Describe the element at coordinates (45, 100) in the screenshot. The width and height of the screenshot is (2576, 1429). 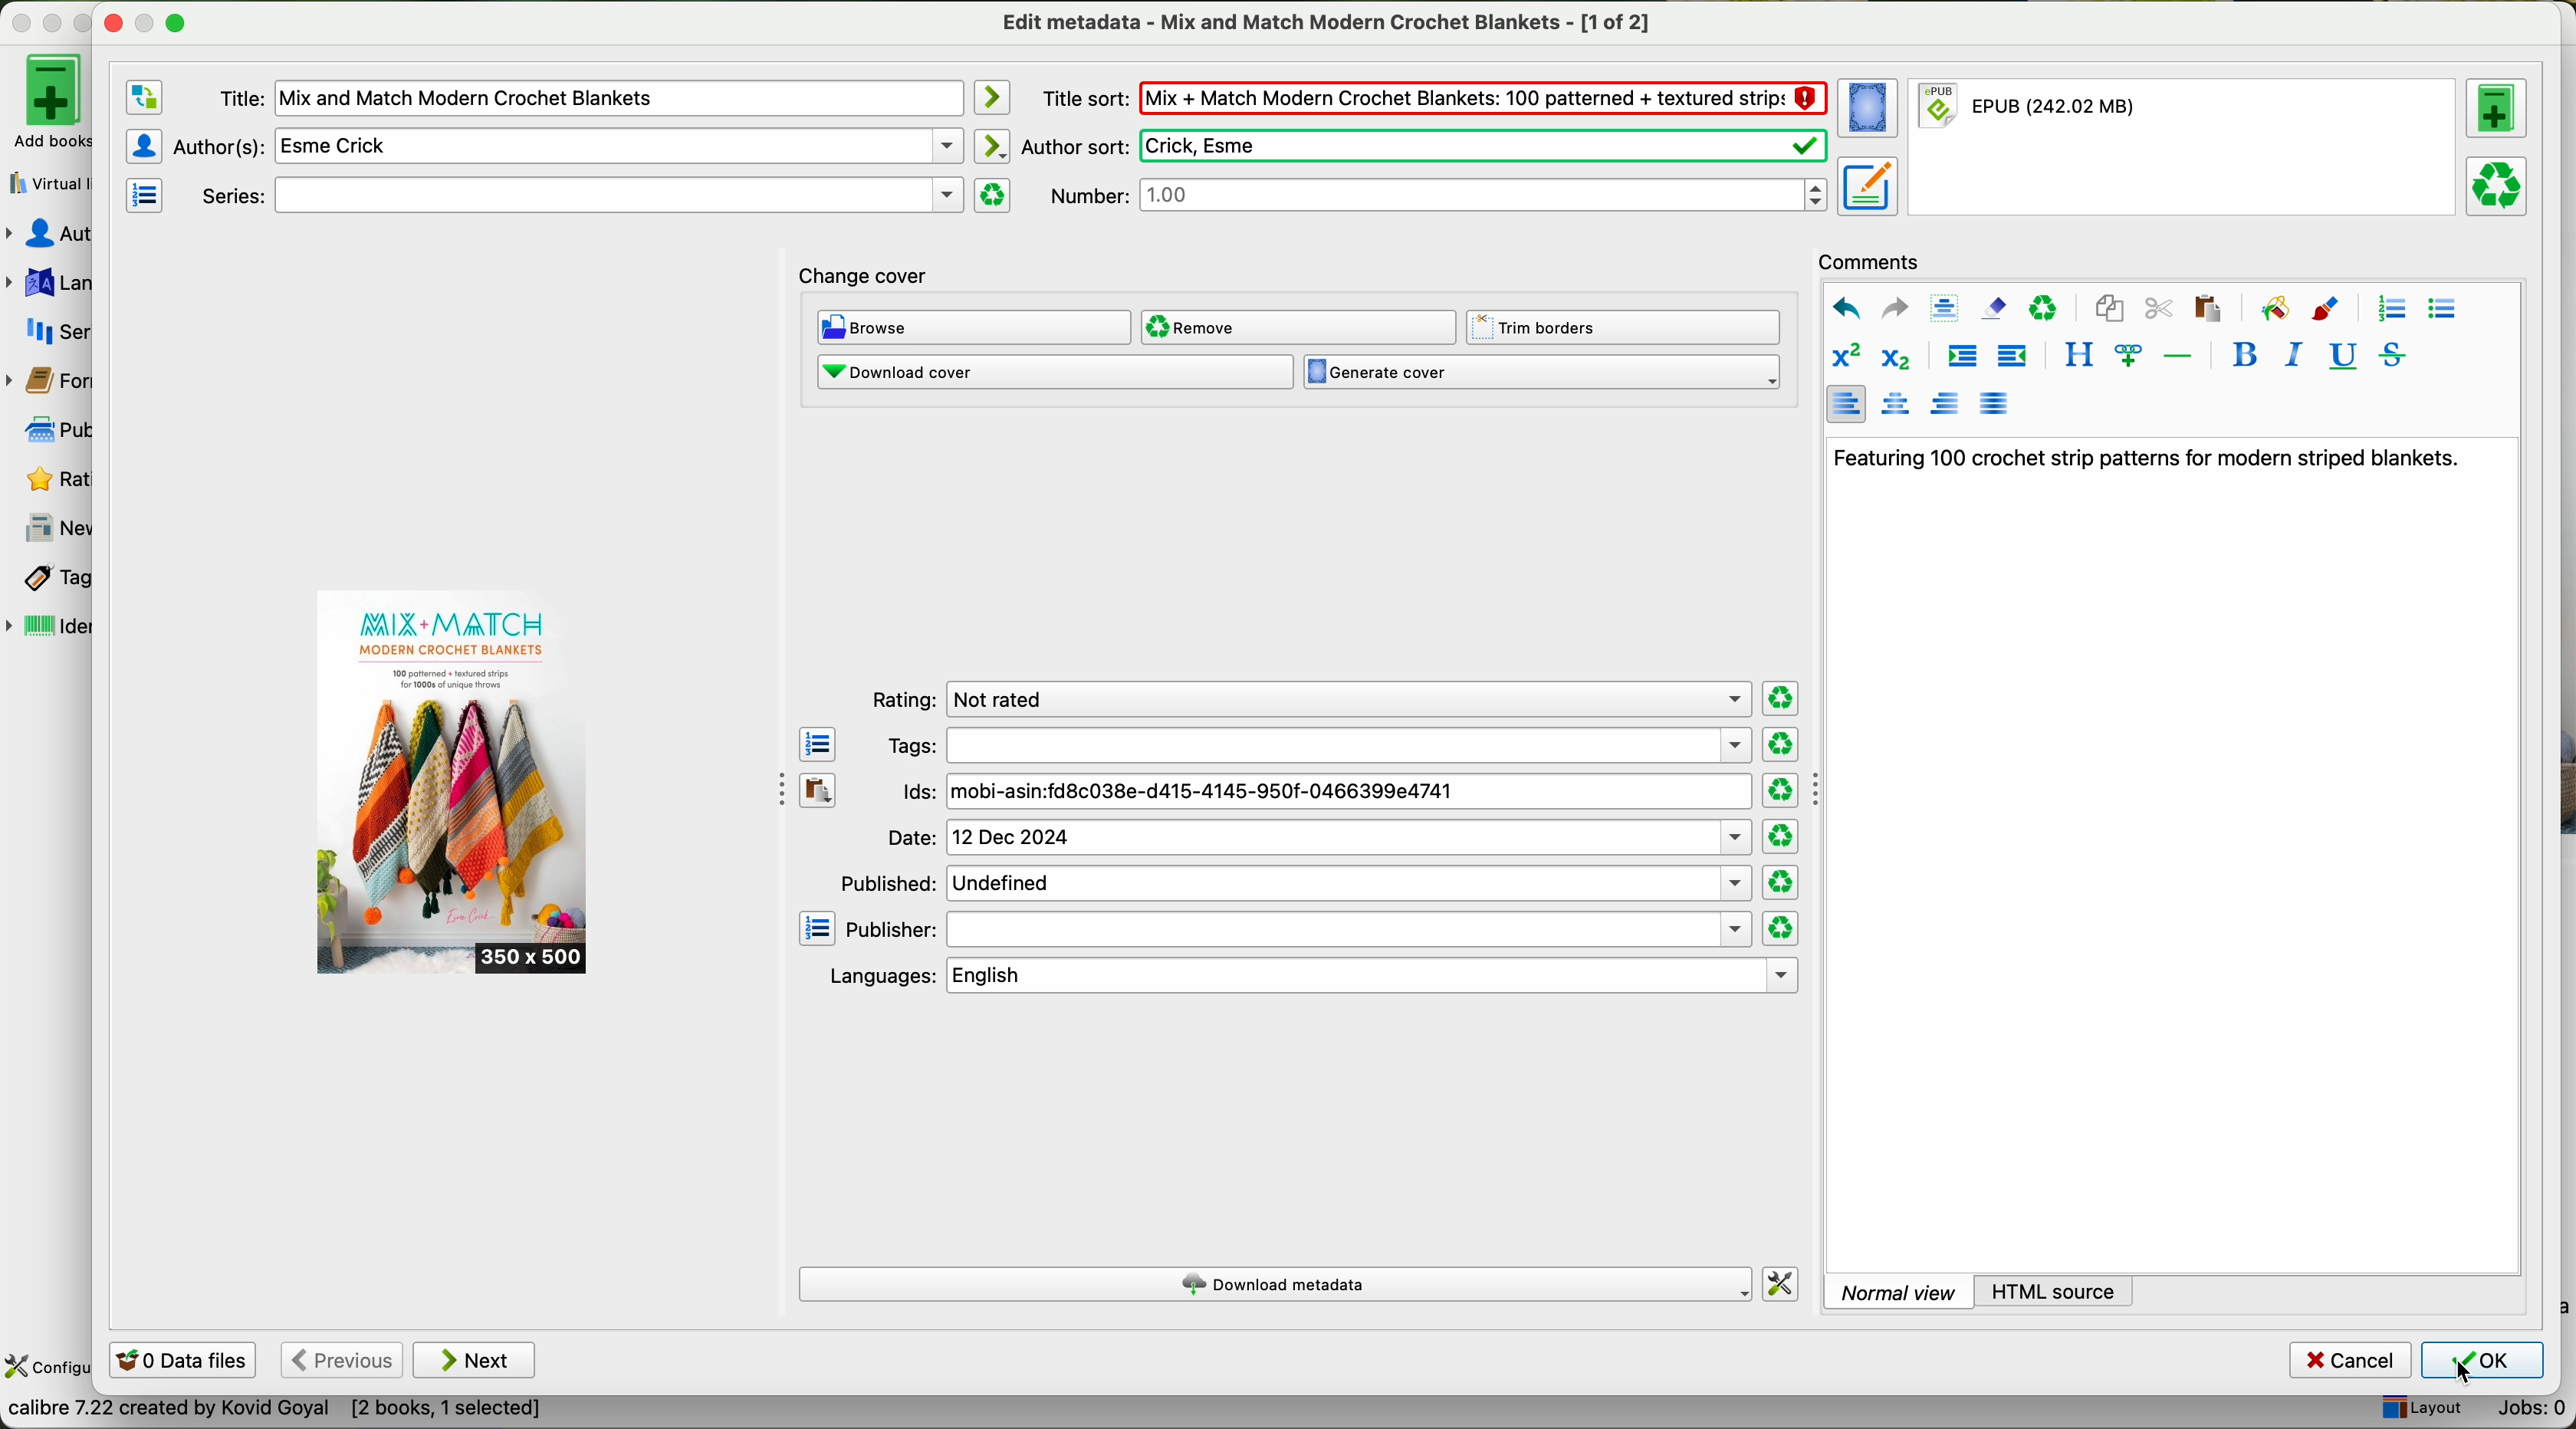
I see `add books` at that location.